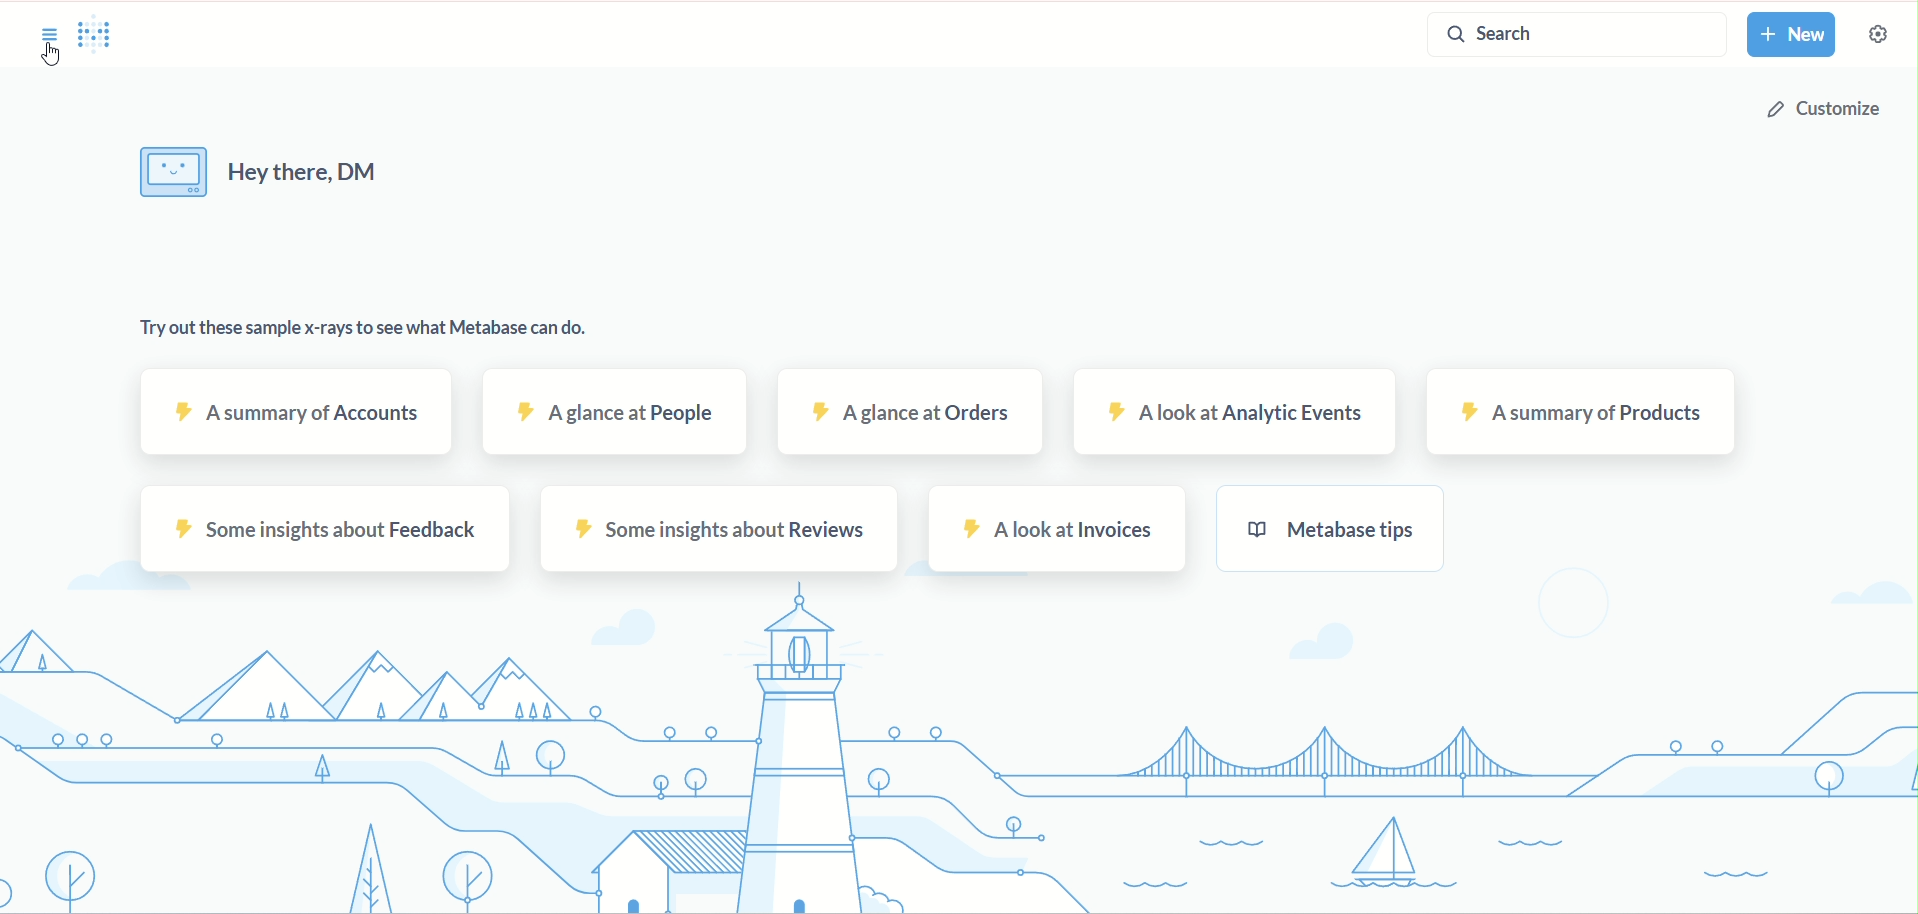 This screenshot has height=914, width=1918. What do you see at coordinates (49, 37) in the screenshot?
I see `sidebar` at bounding box center [49, 37].